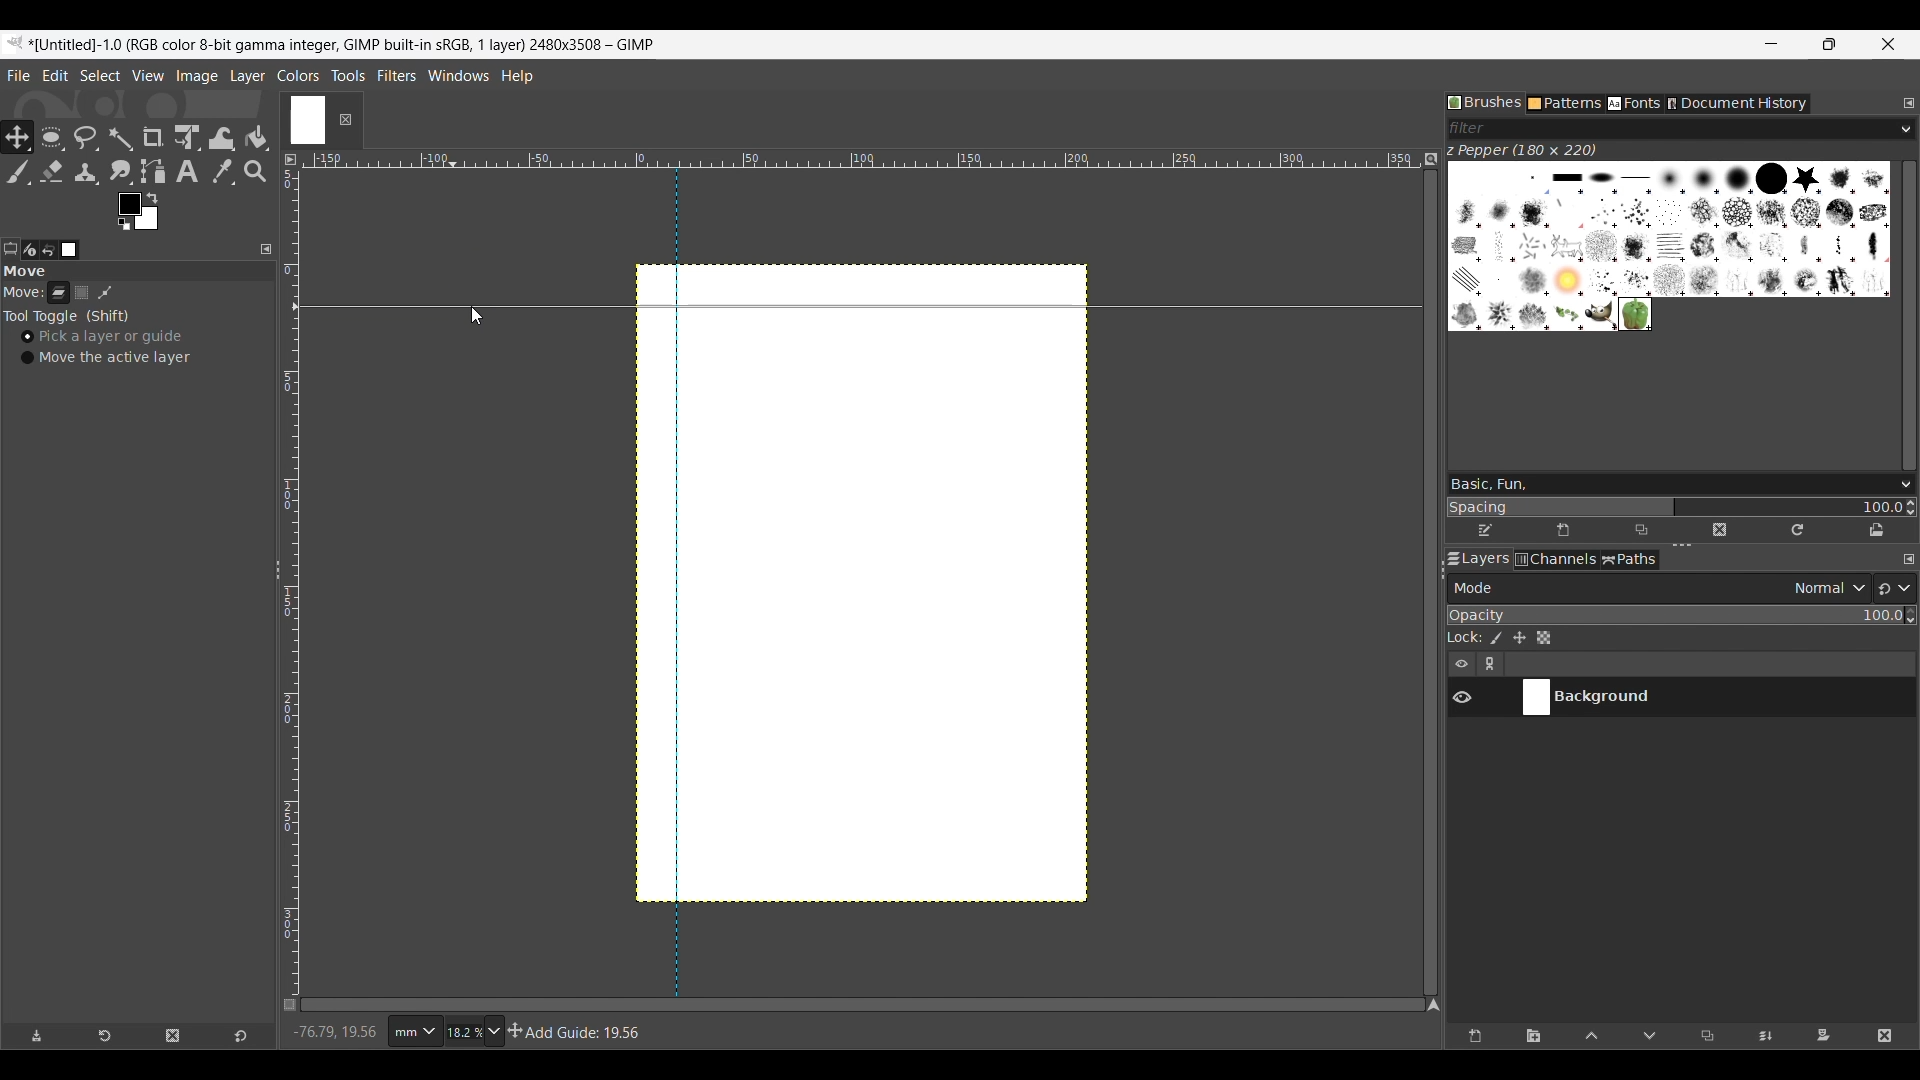 The height and width of the screenshot is (1080, 1920). I want to click on Unified transform tool, so click(186, 137).